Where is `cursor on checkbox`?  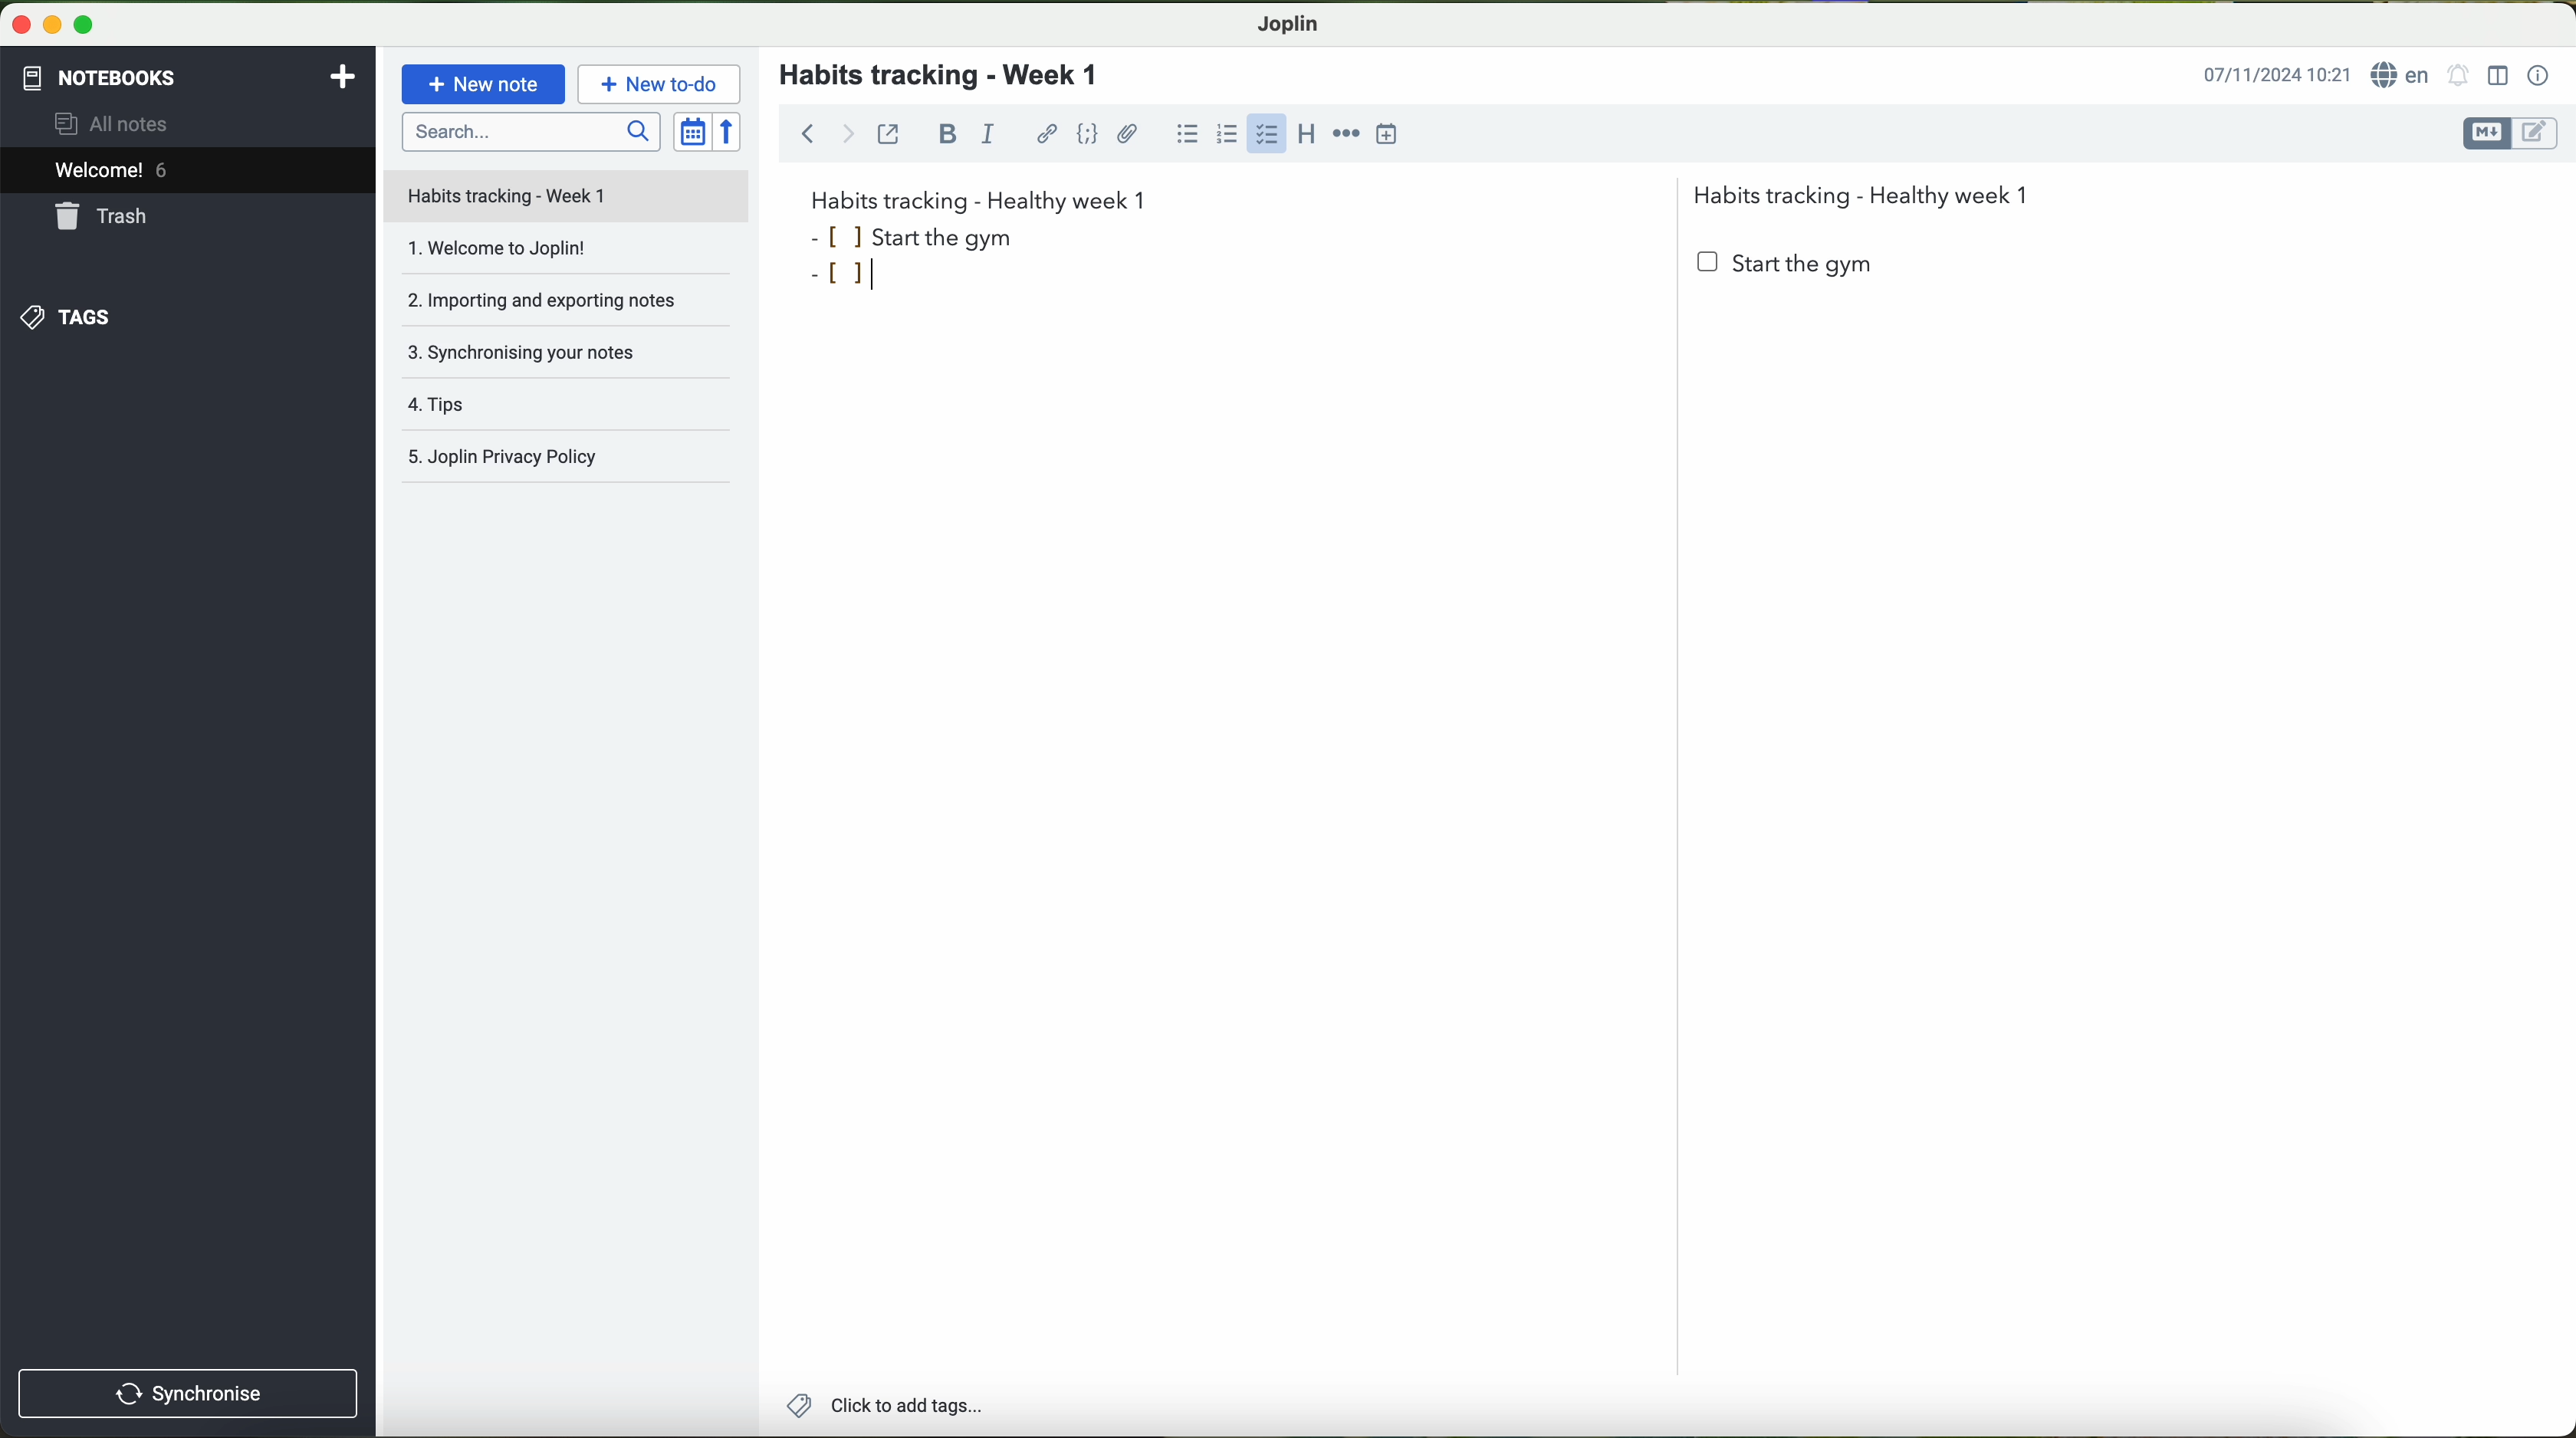 cursor on checkbox is located at coordinates (1269, 139).